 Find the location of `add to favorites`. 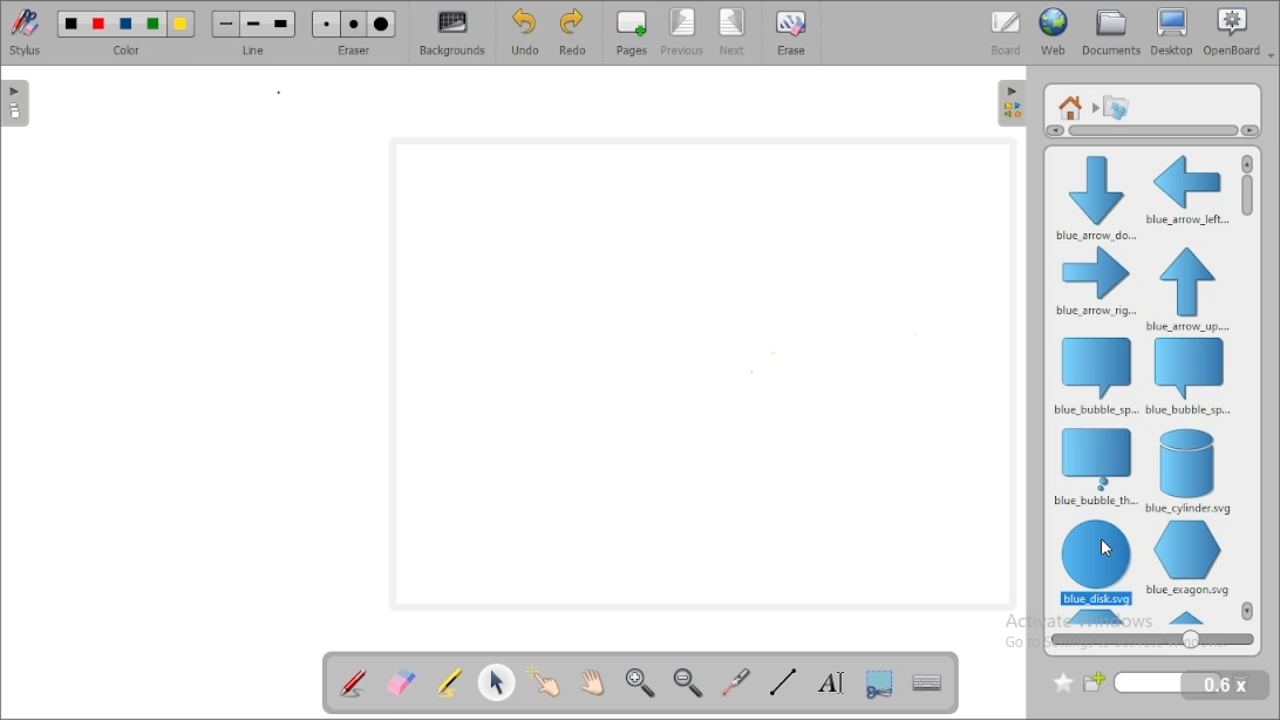

add to favorites is located at coordinates (1063, 683).